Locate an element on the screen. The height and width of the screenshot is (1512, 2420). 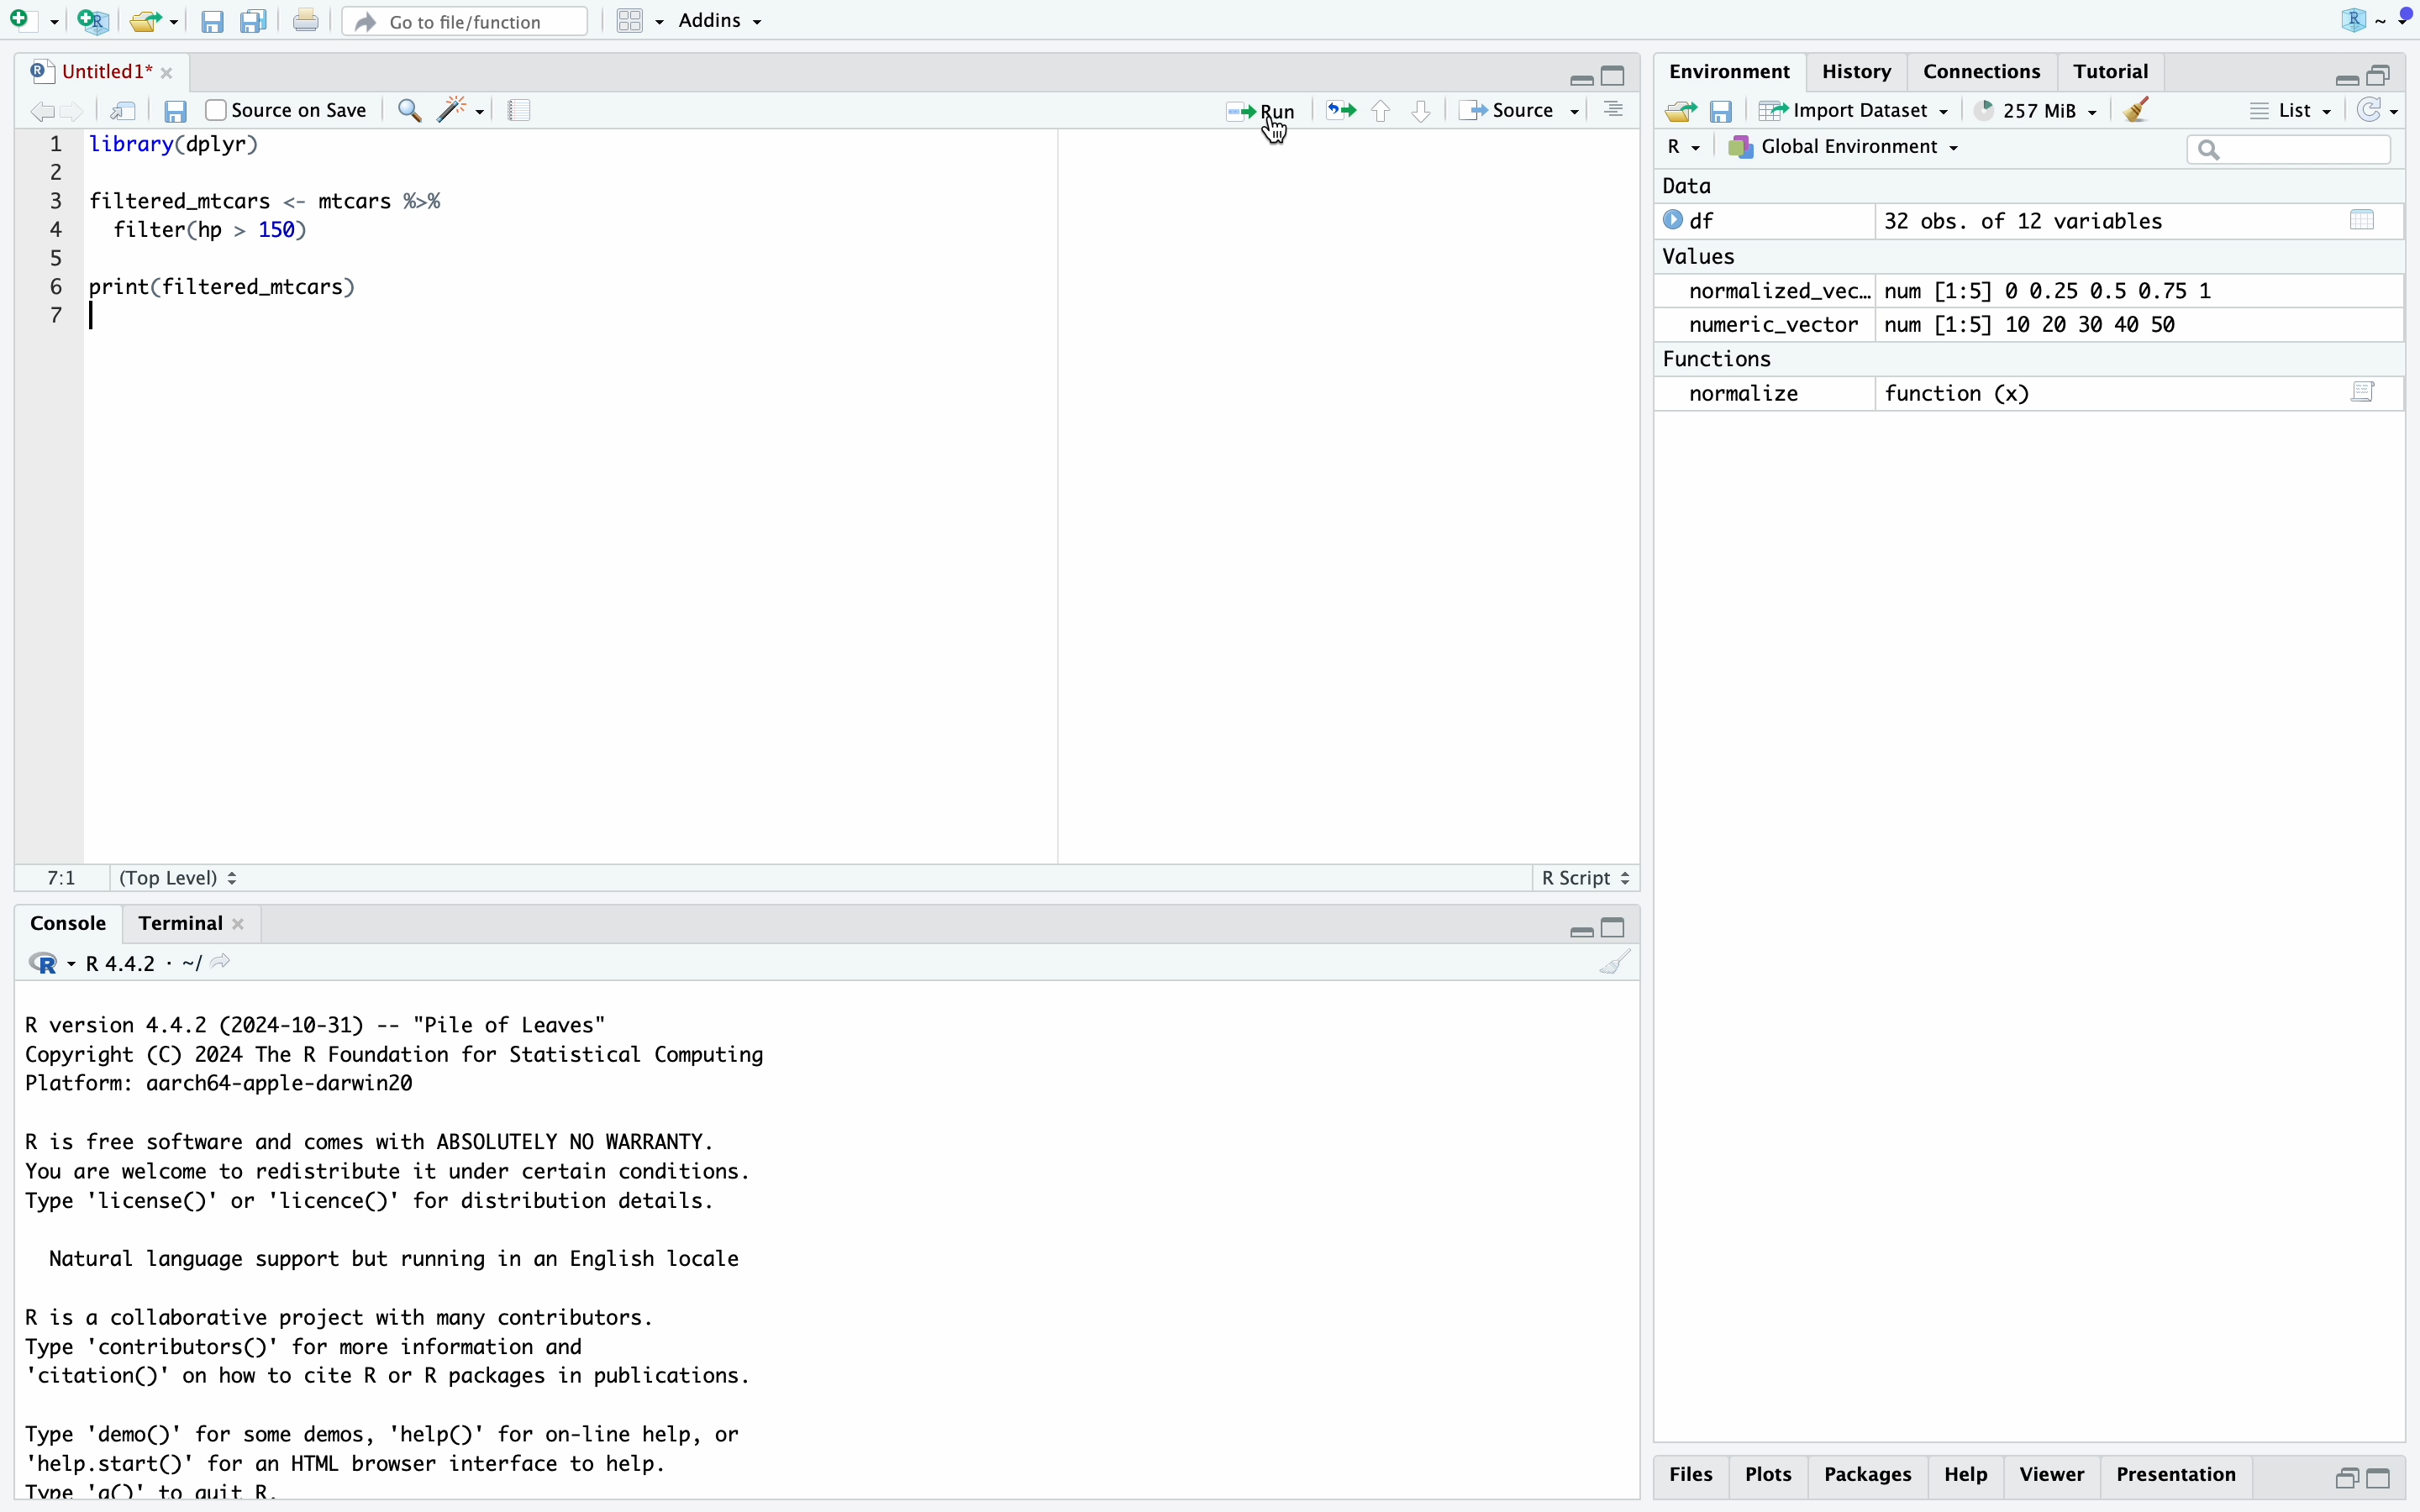
save is located at coordinates (1725, 112).